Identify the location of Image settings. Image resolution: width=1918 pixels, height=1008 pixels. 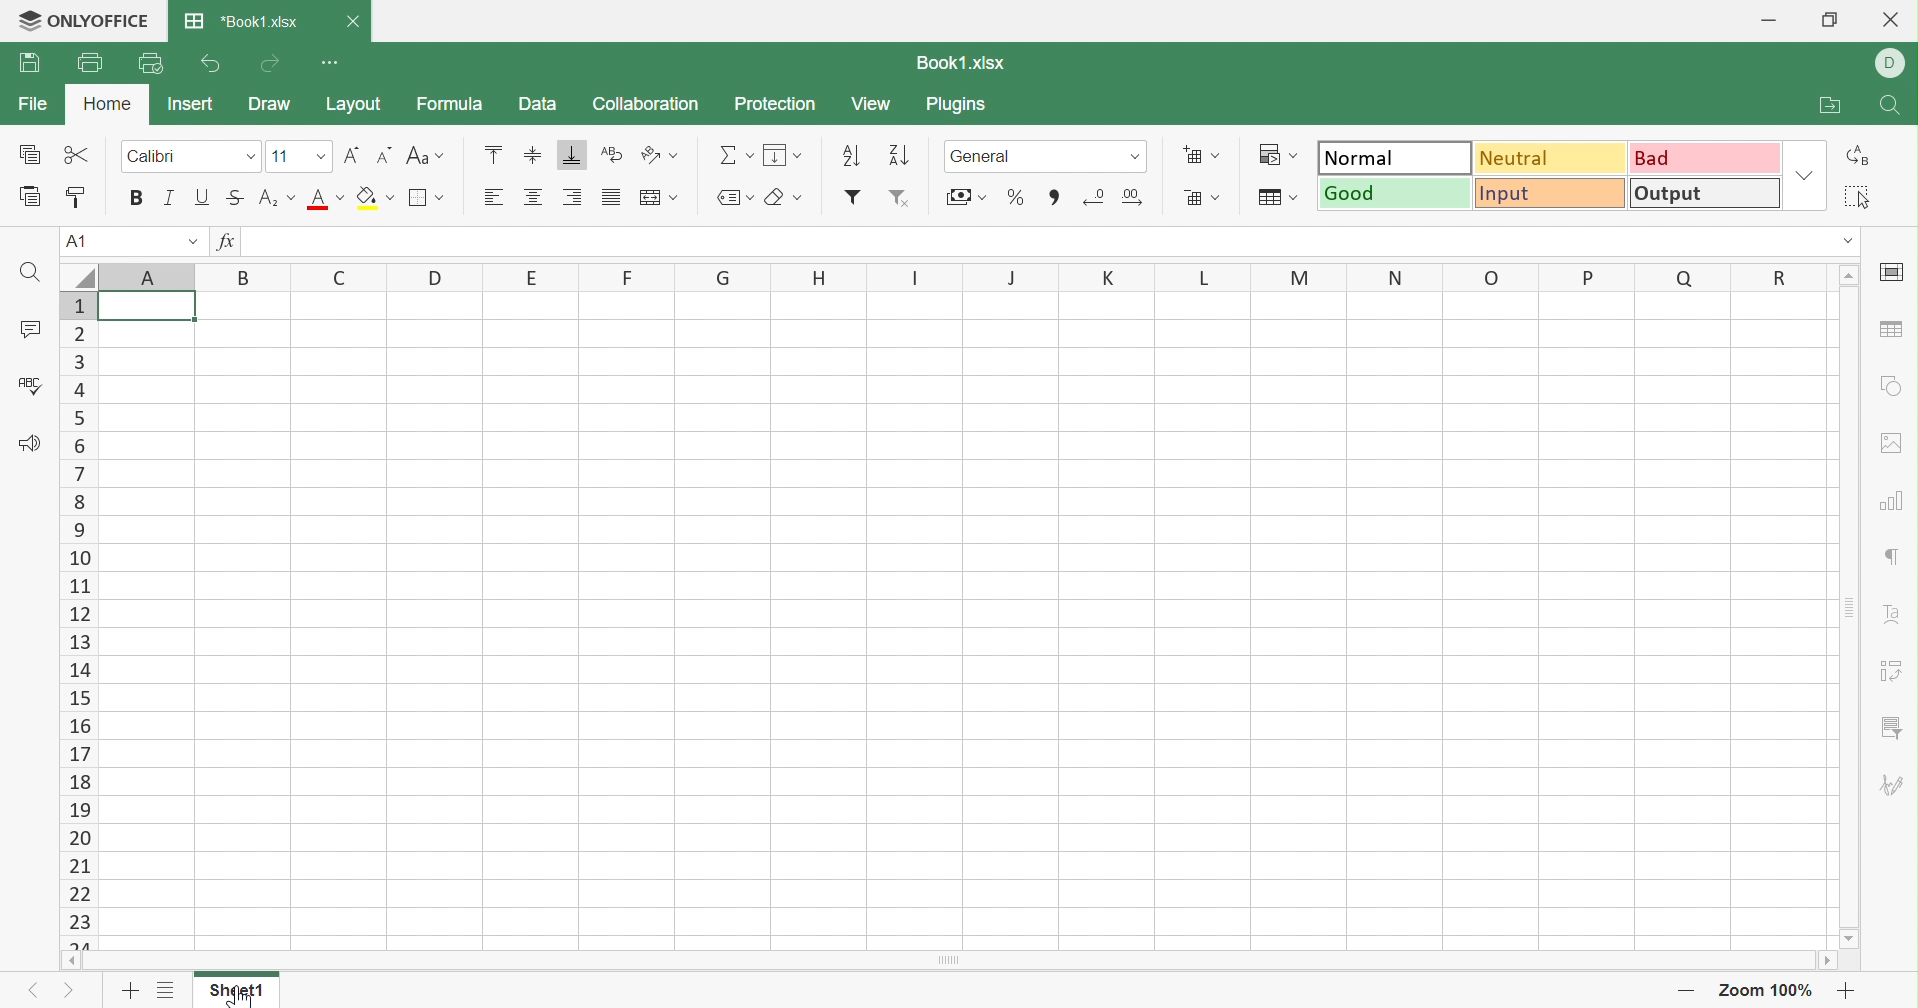
(1892, 446).